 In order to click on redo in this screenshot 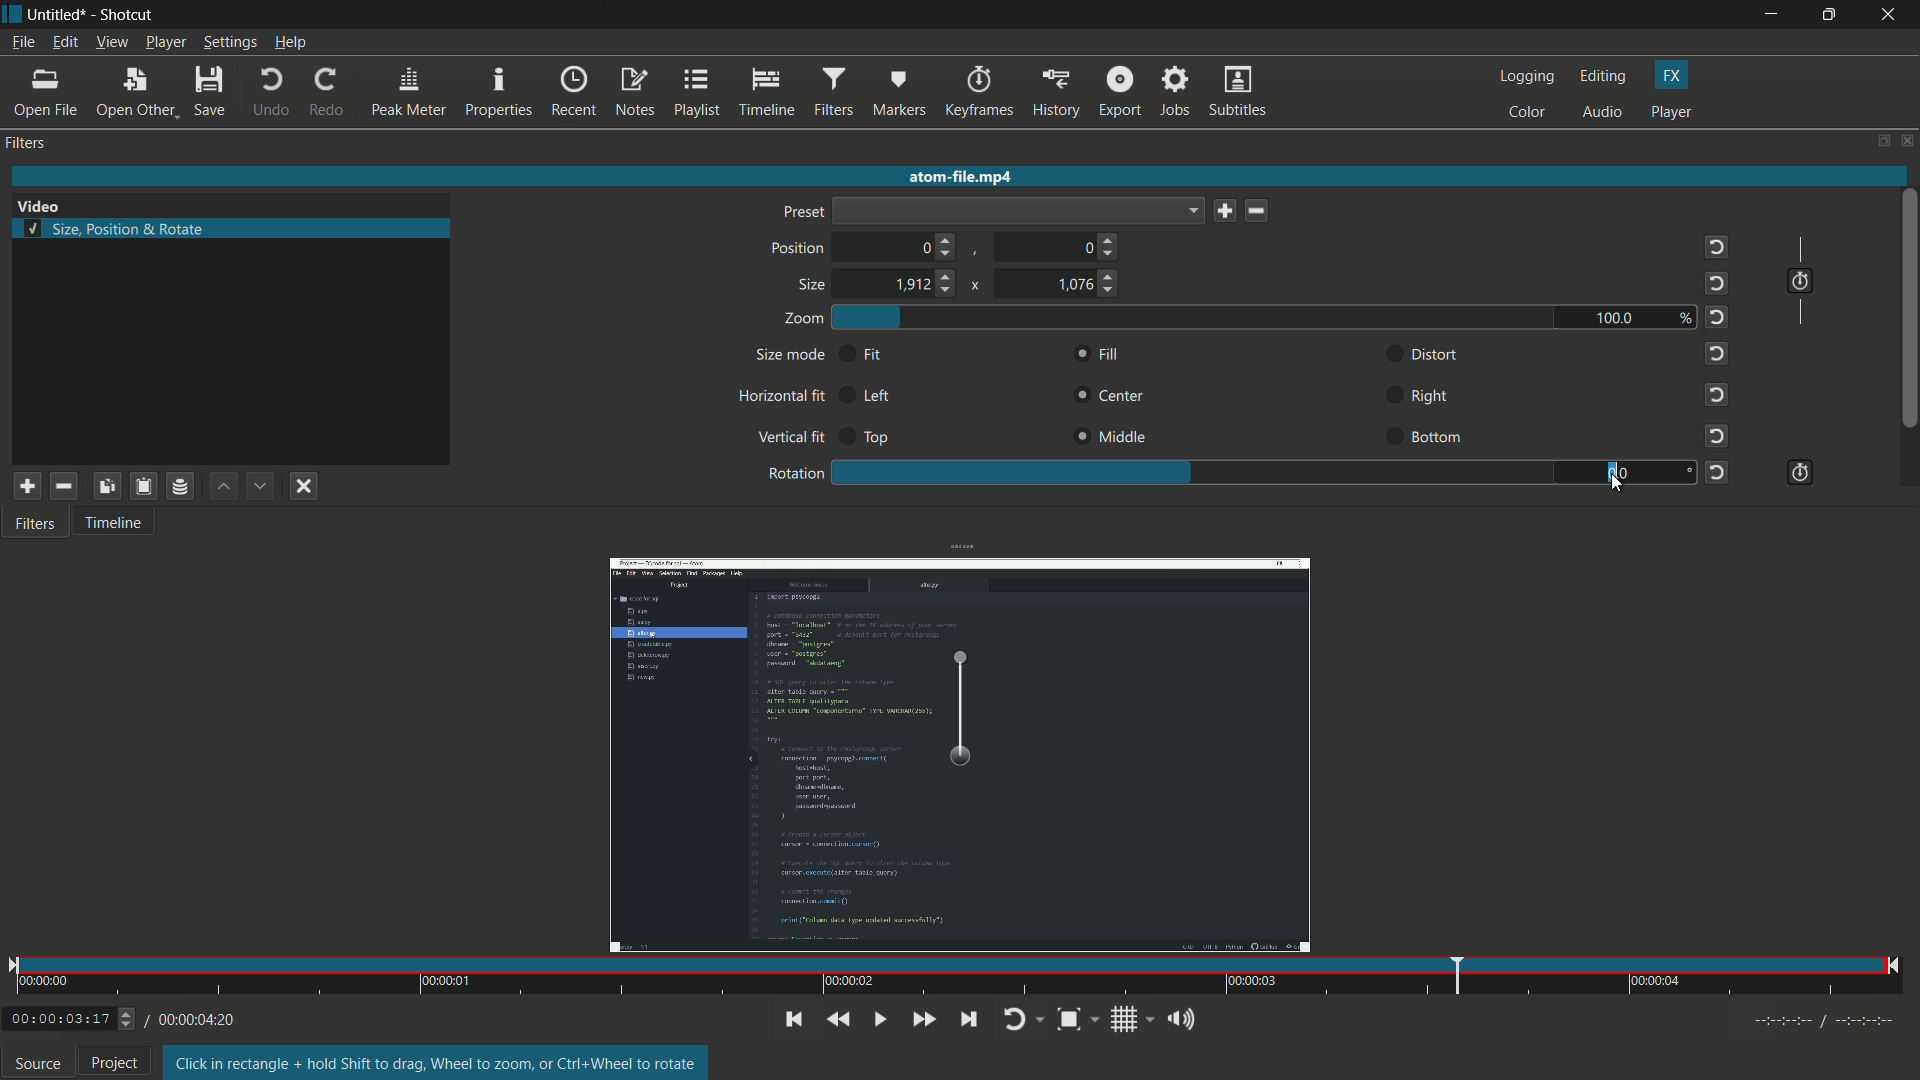, I will do `click(327, 93)`.